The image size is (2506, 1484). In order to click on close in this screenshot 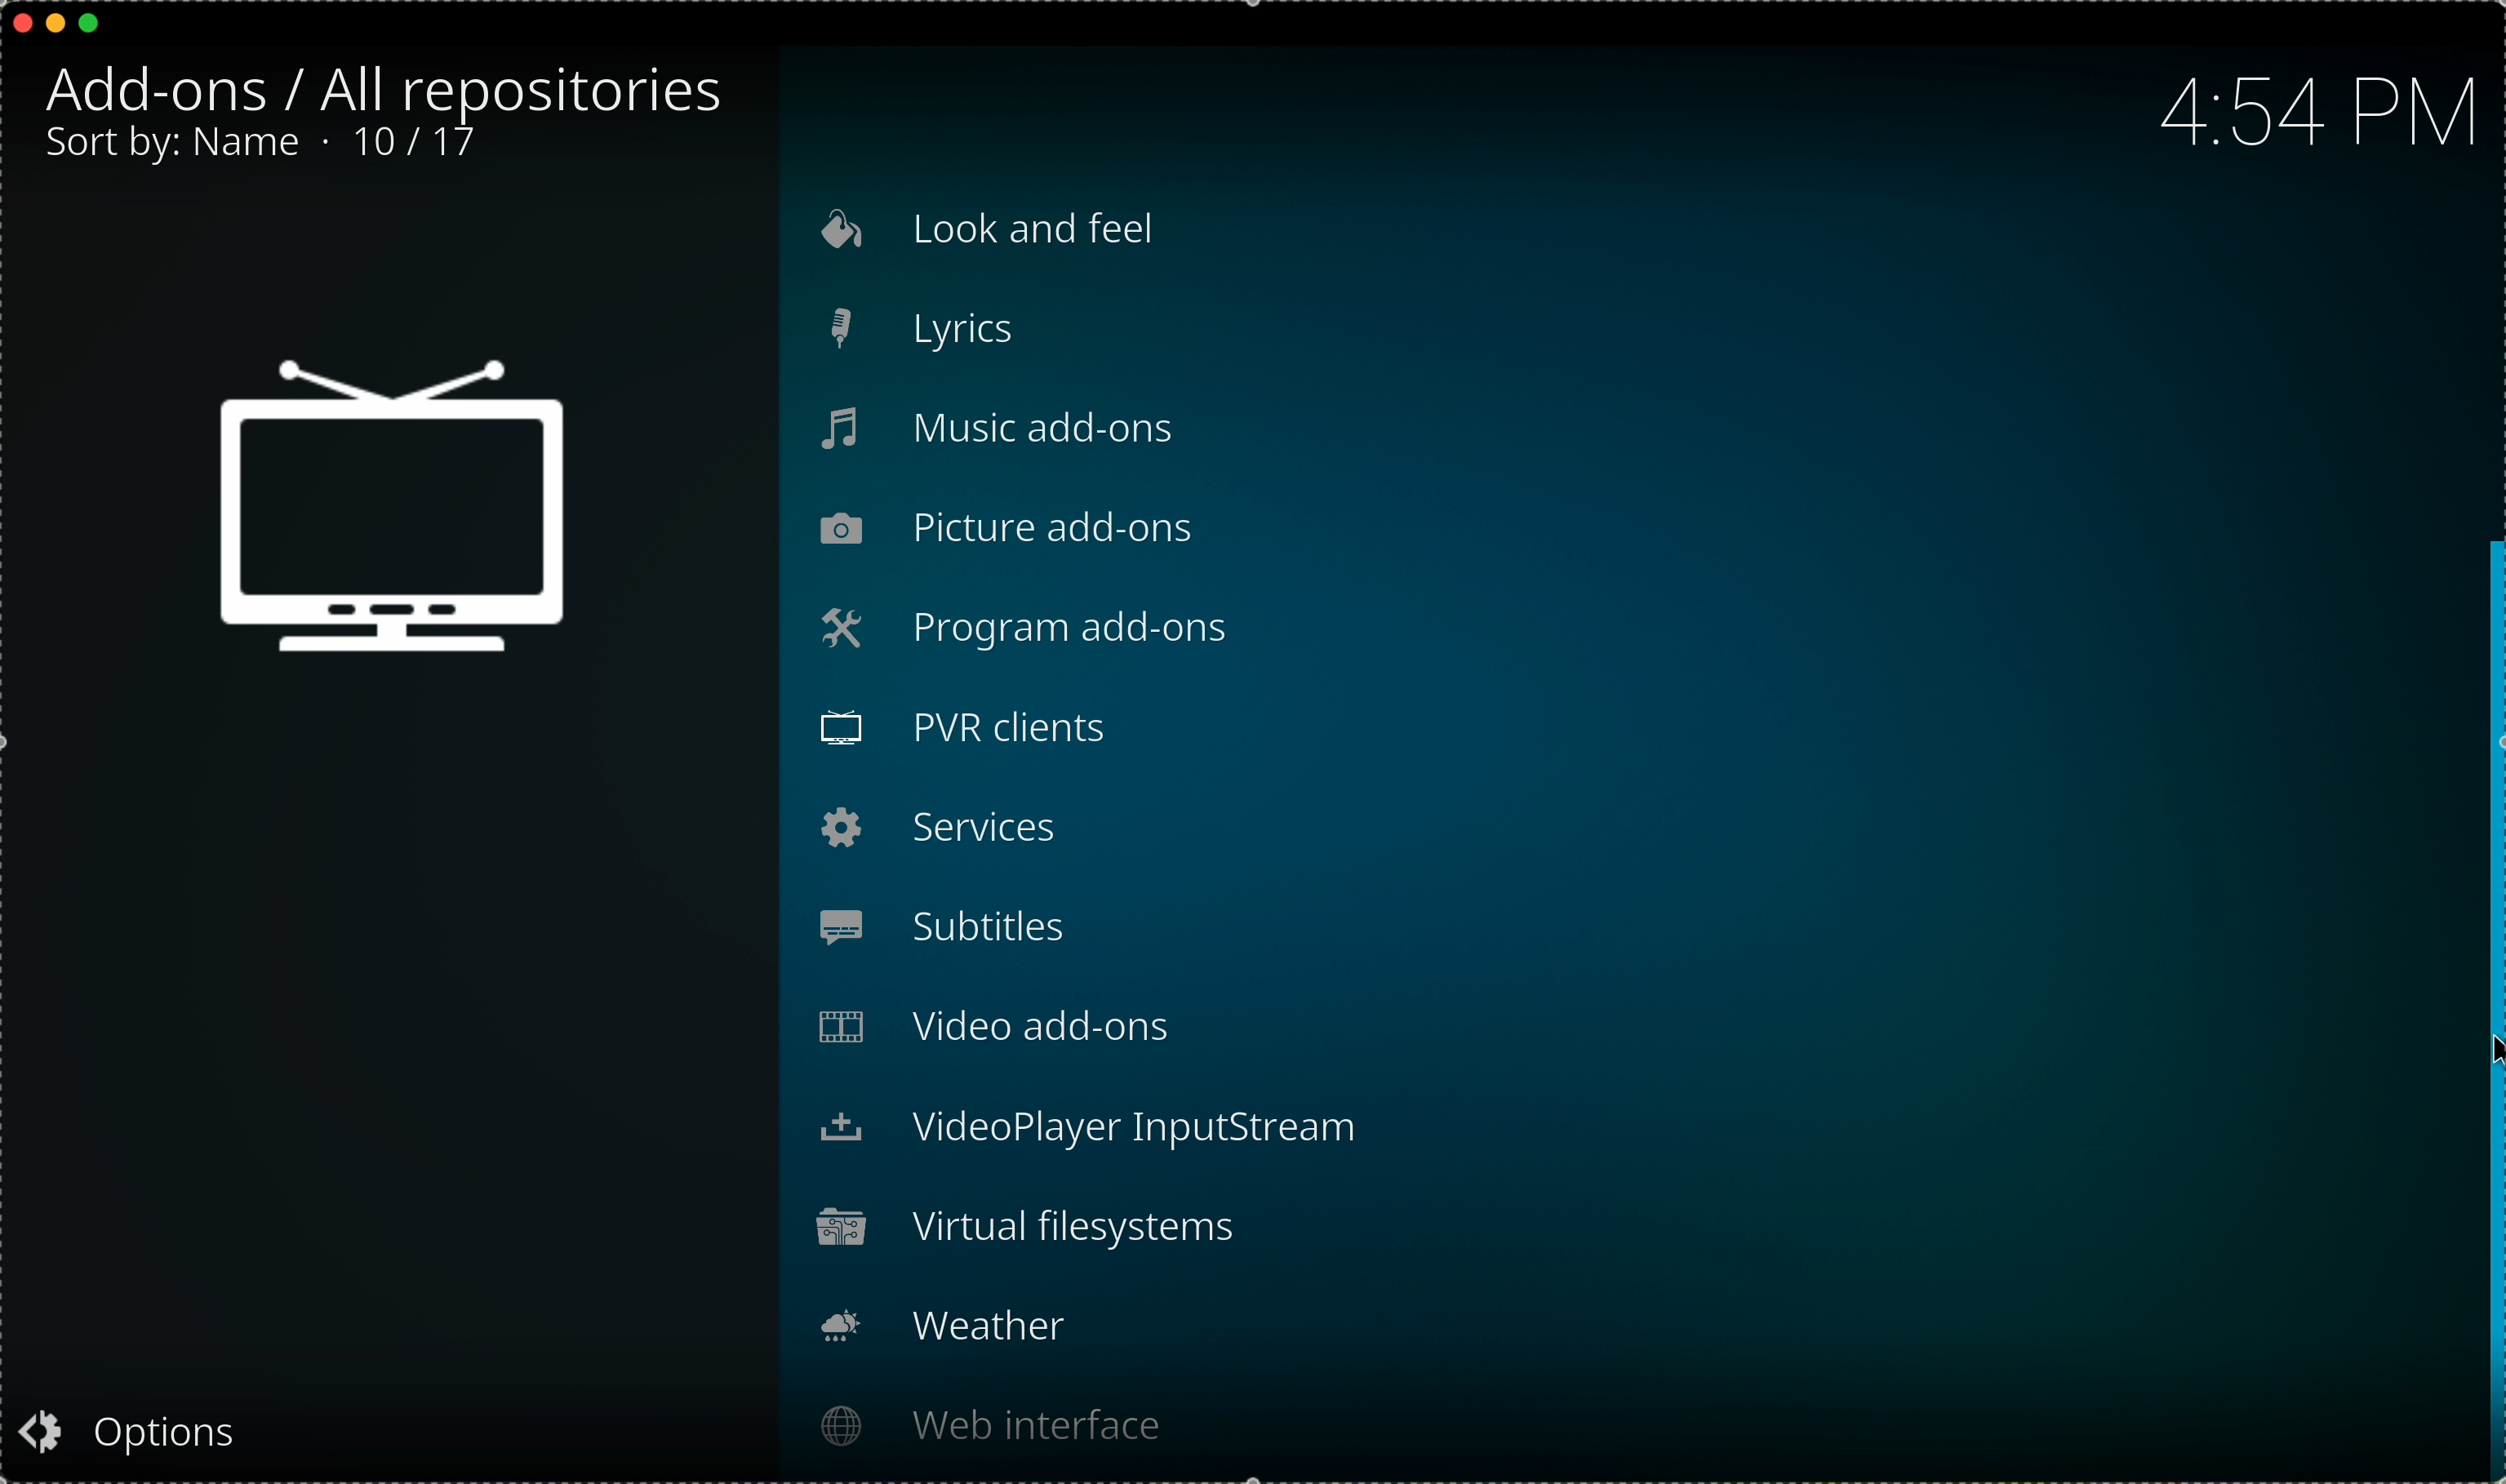, I will do `click(16, 23)`.